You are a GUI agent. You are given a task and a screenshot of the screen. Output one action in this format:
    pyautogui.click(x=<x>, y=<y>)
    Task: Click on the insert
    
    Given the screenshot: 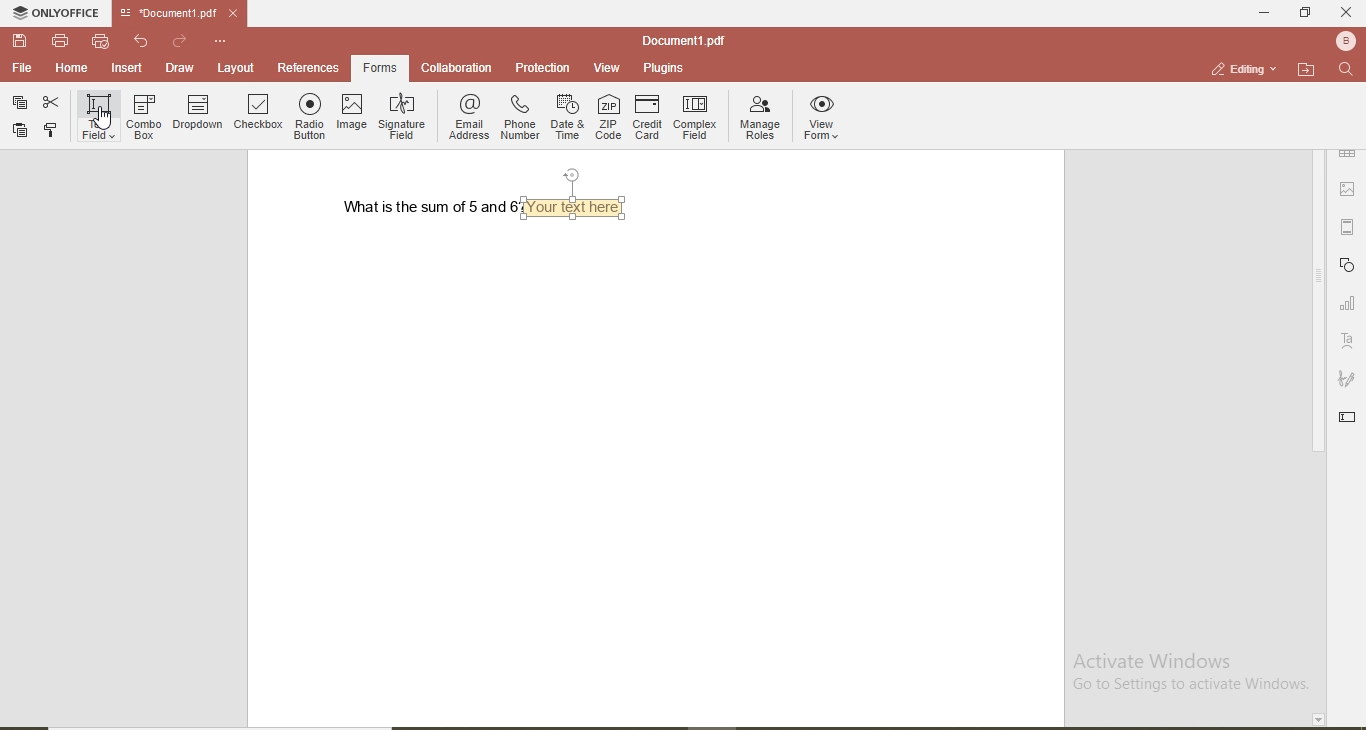 What is the action you would take?
    pyautogui.click(x=128, y=69)
    